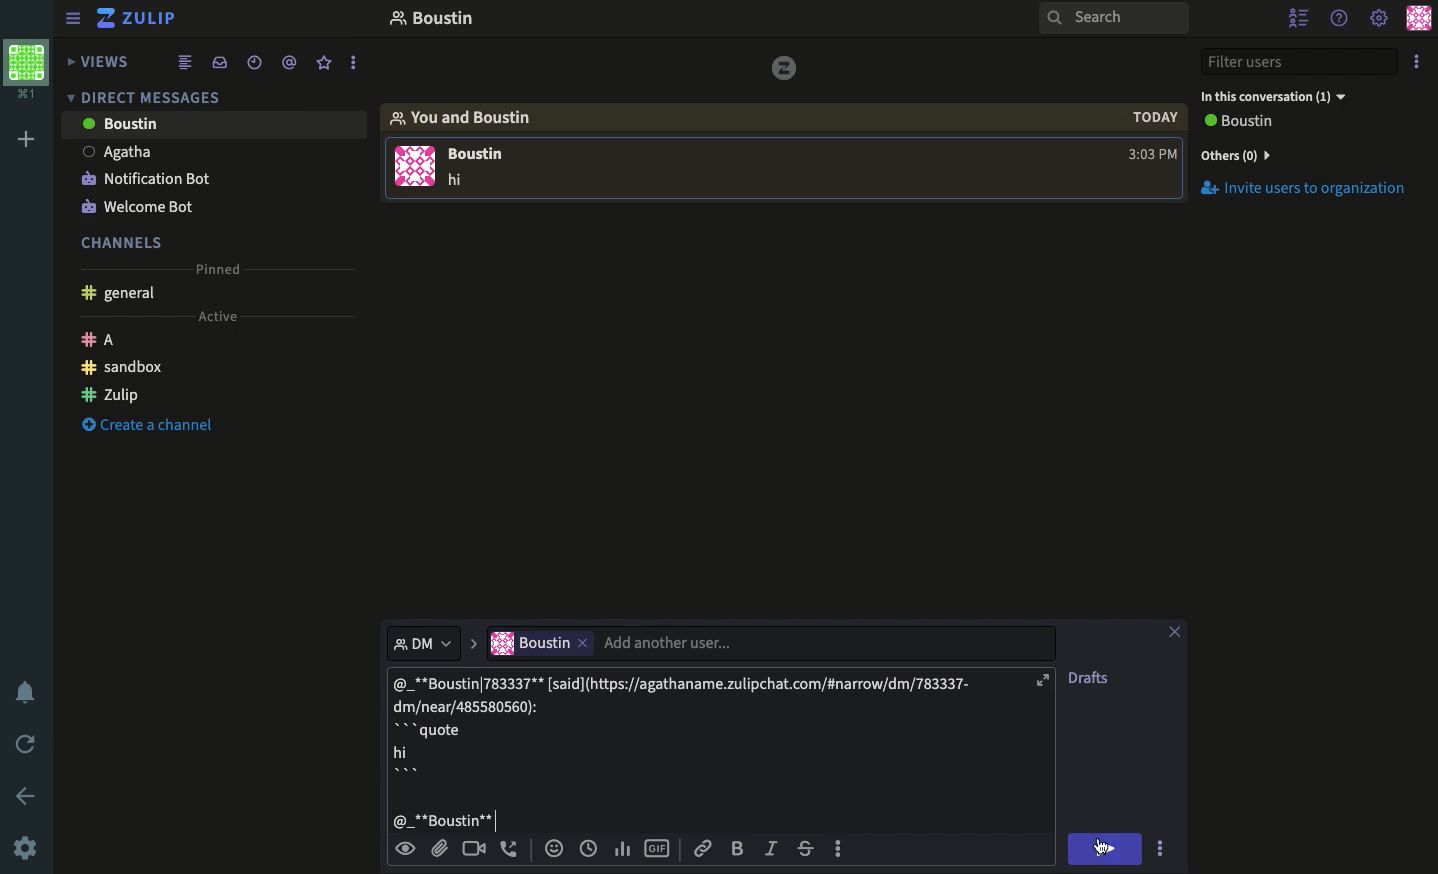  I want to click on Send, so click(1108, 848).